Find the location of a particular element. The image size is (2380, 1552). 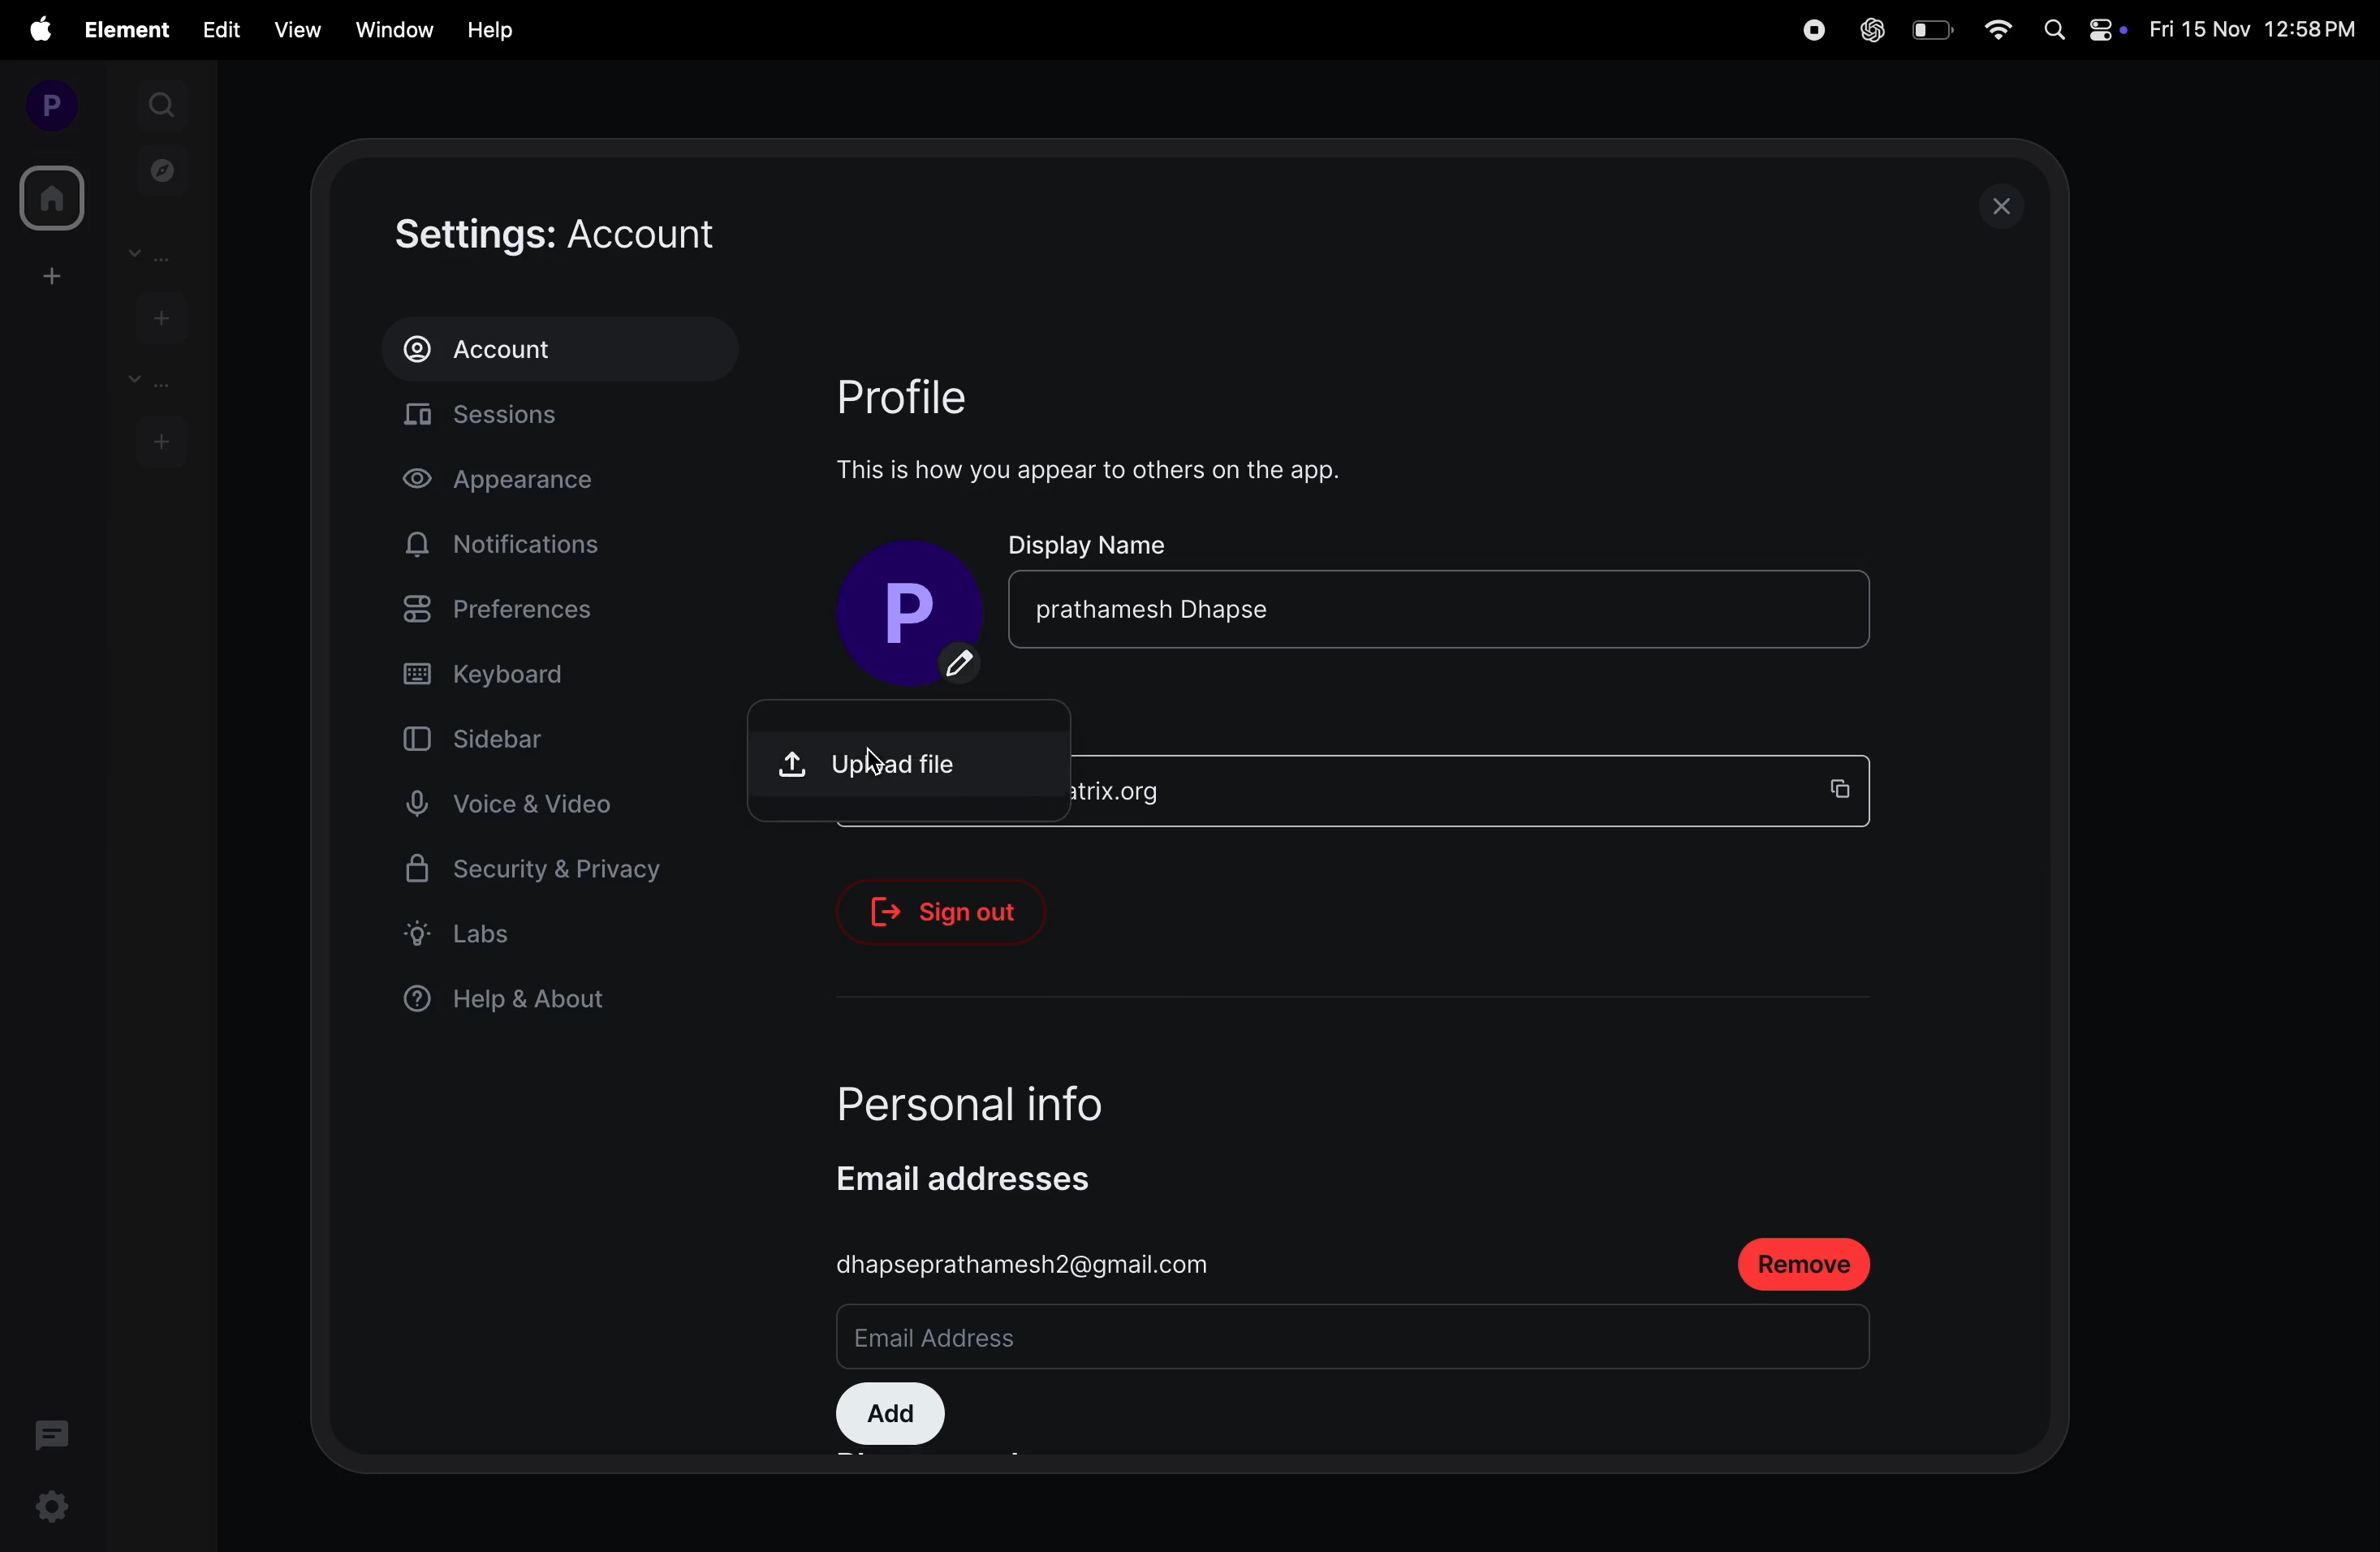

scrollbar is located at coordinates (2039, 589).